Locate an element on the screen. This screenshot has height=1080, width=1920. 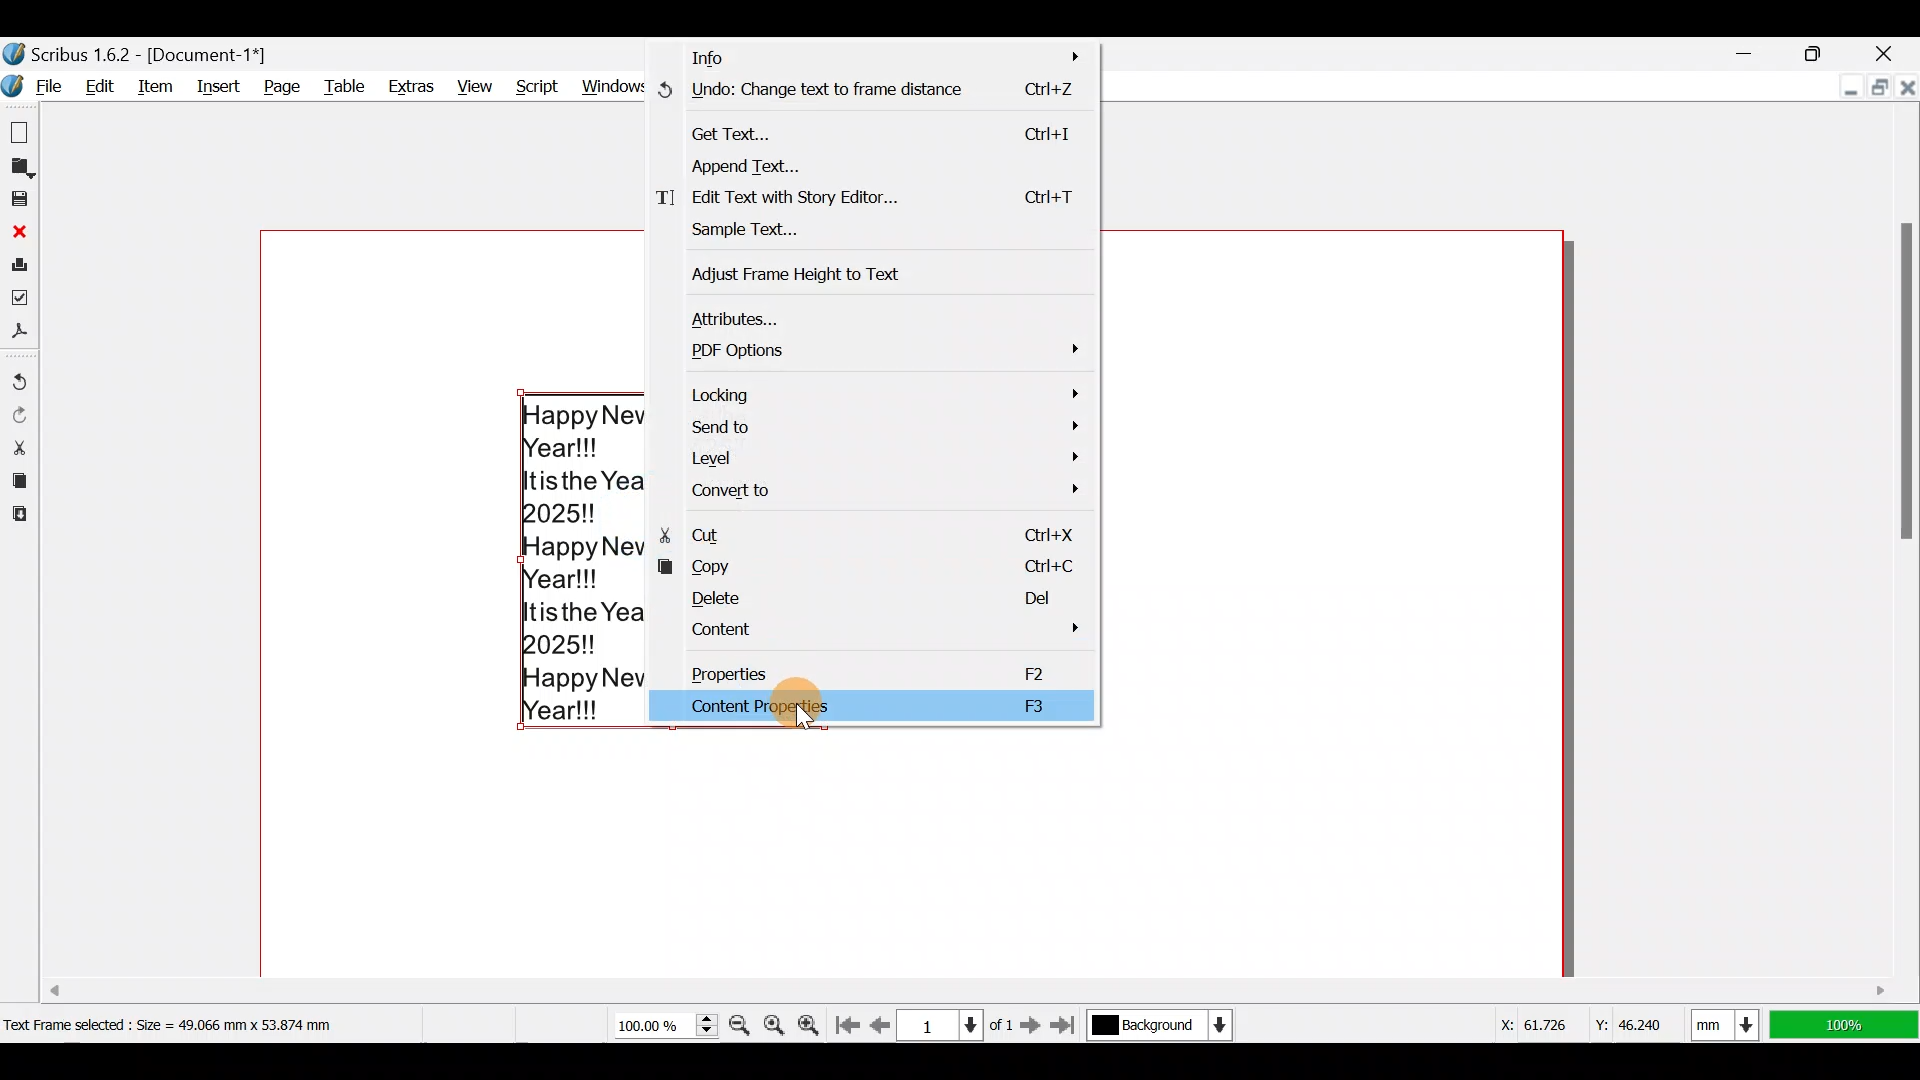
Delete is located at coordinates (874, 598).